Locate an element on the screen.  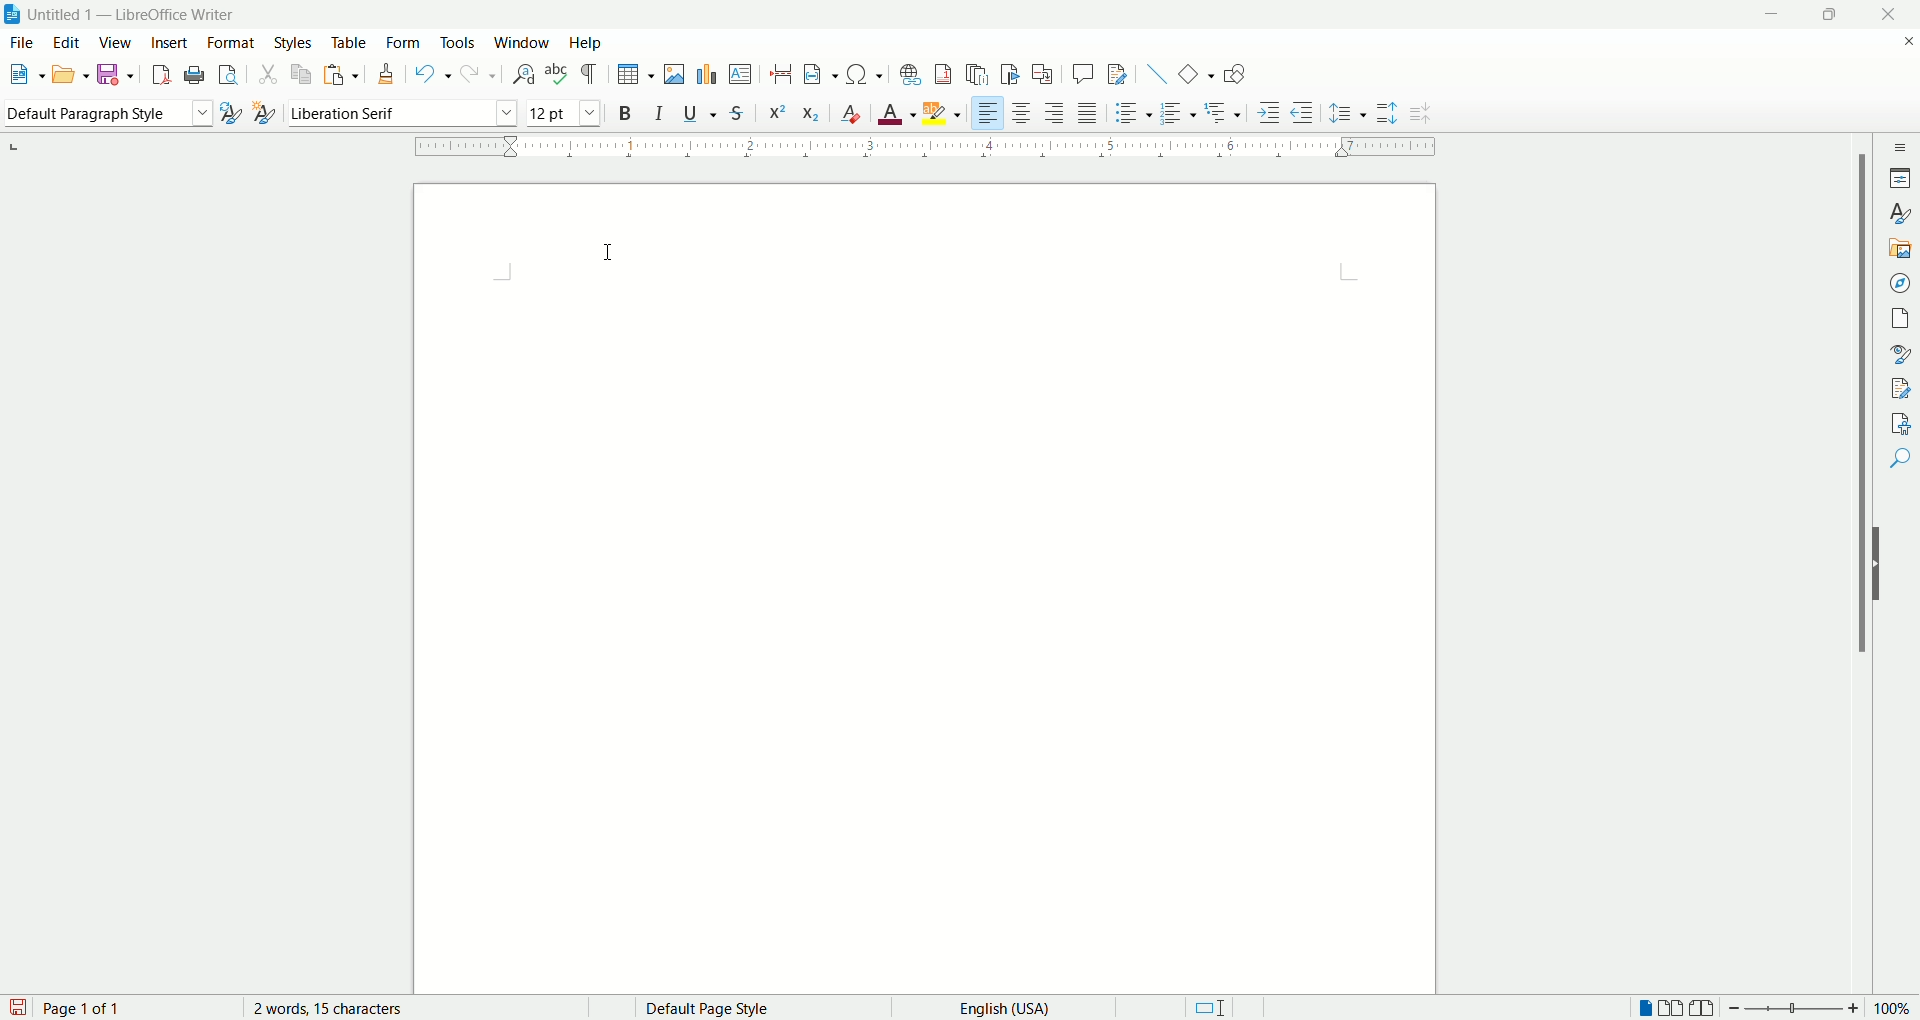
update style is located at coordinates (231, 113).